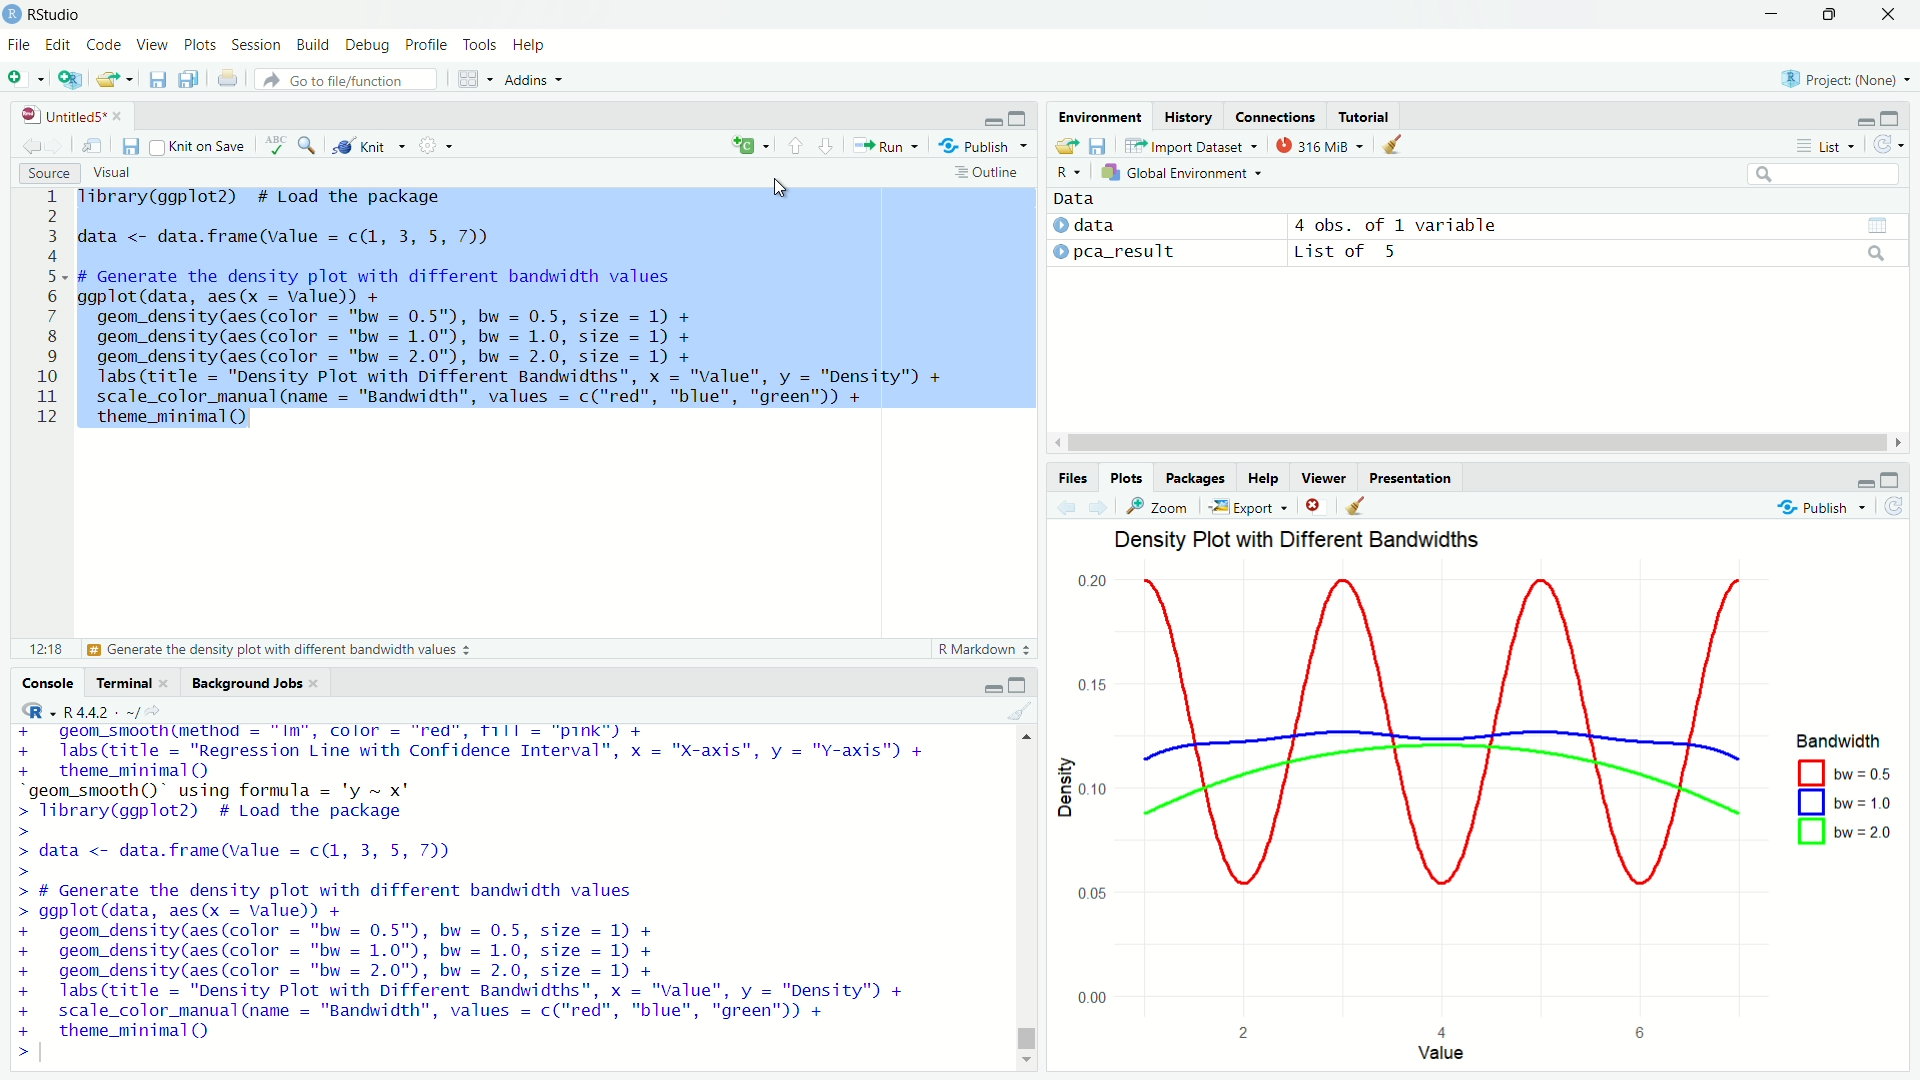  I want to click on Open an existing file, so click(106, 79).